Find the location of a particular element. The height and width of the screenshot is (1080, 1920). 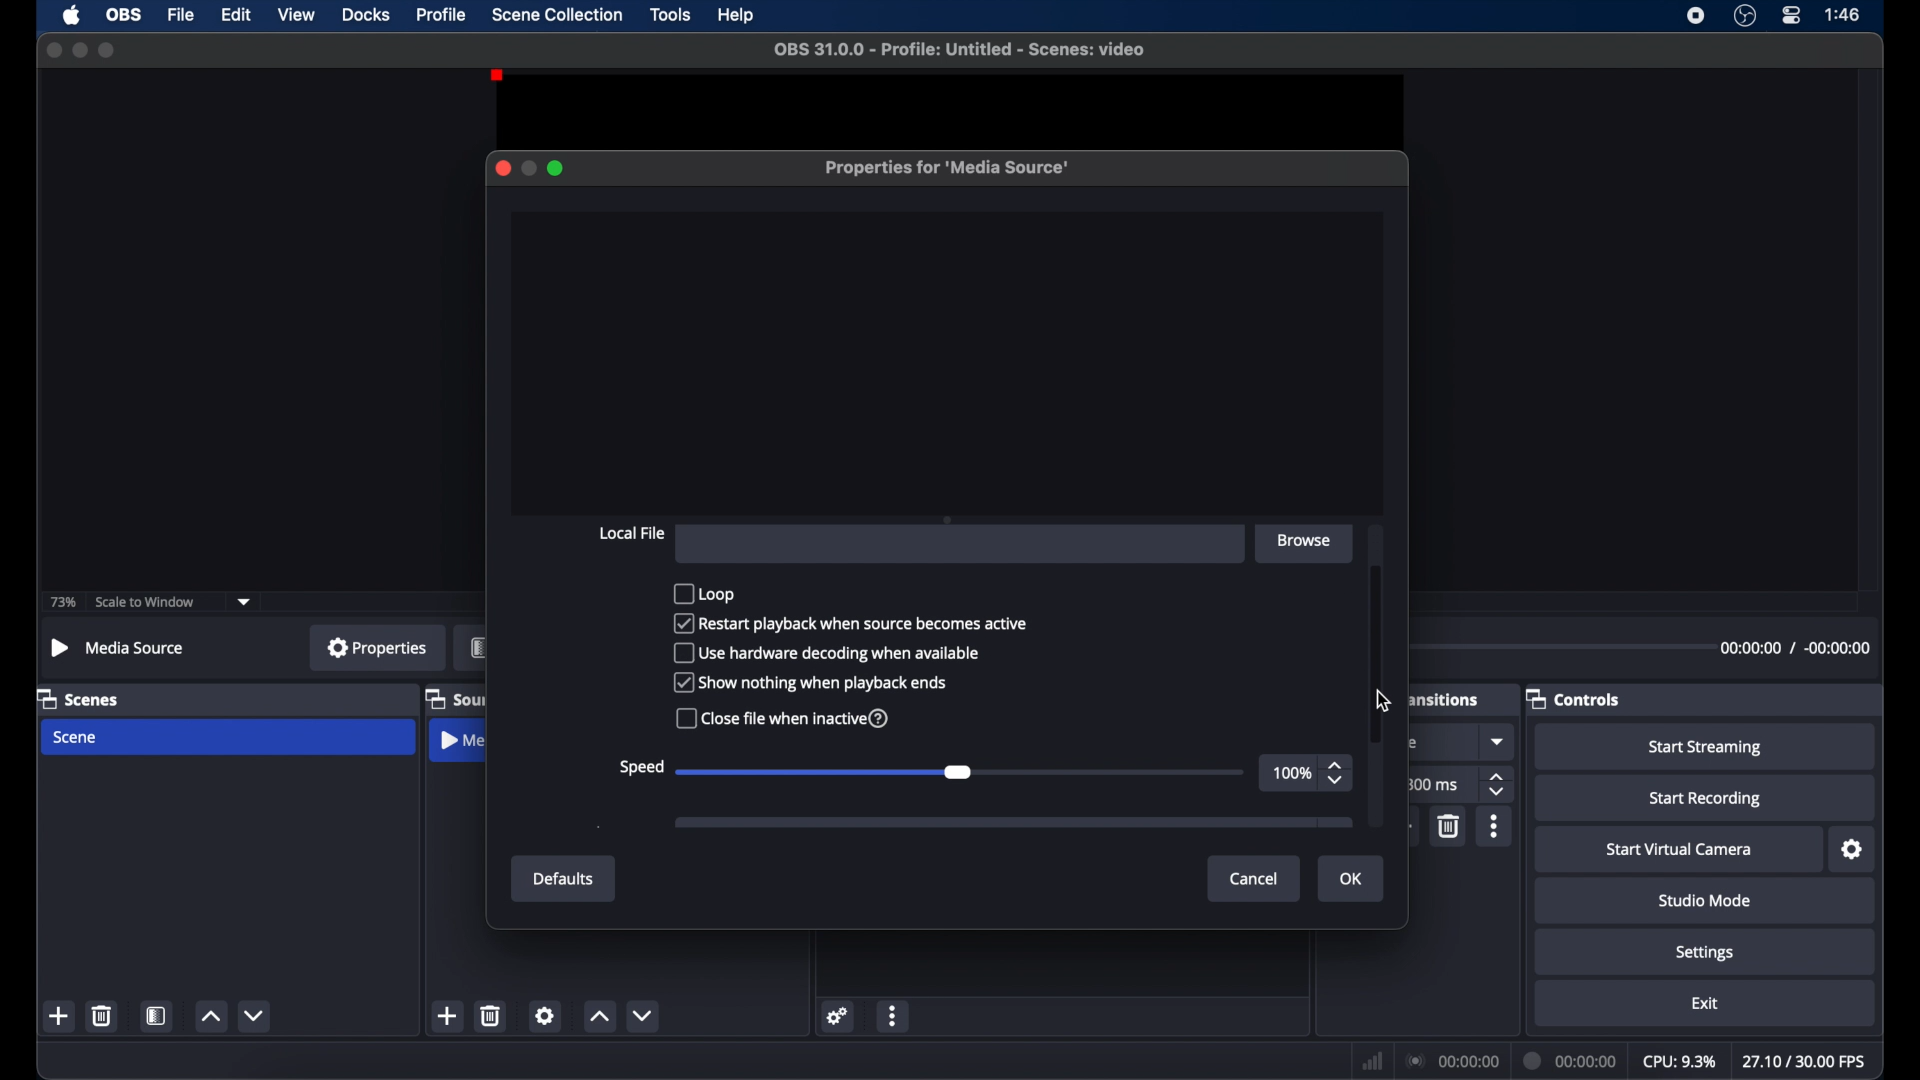

cancel is located at coordinates (1255, 880).